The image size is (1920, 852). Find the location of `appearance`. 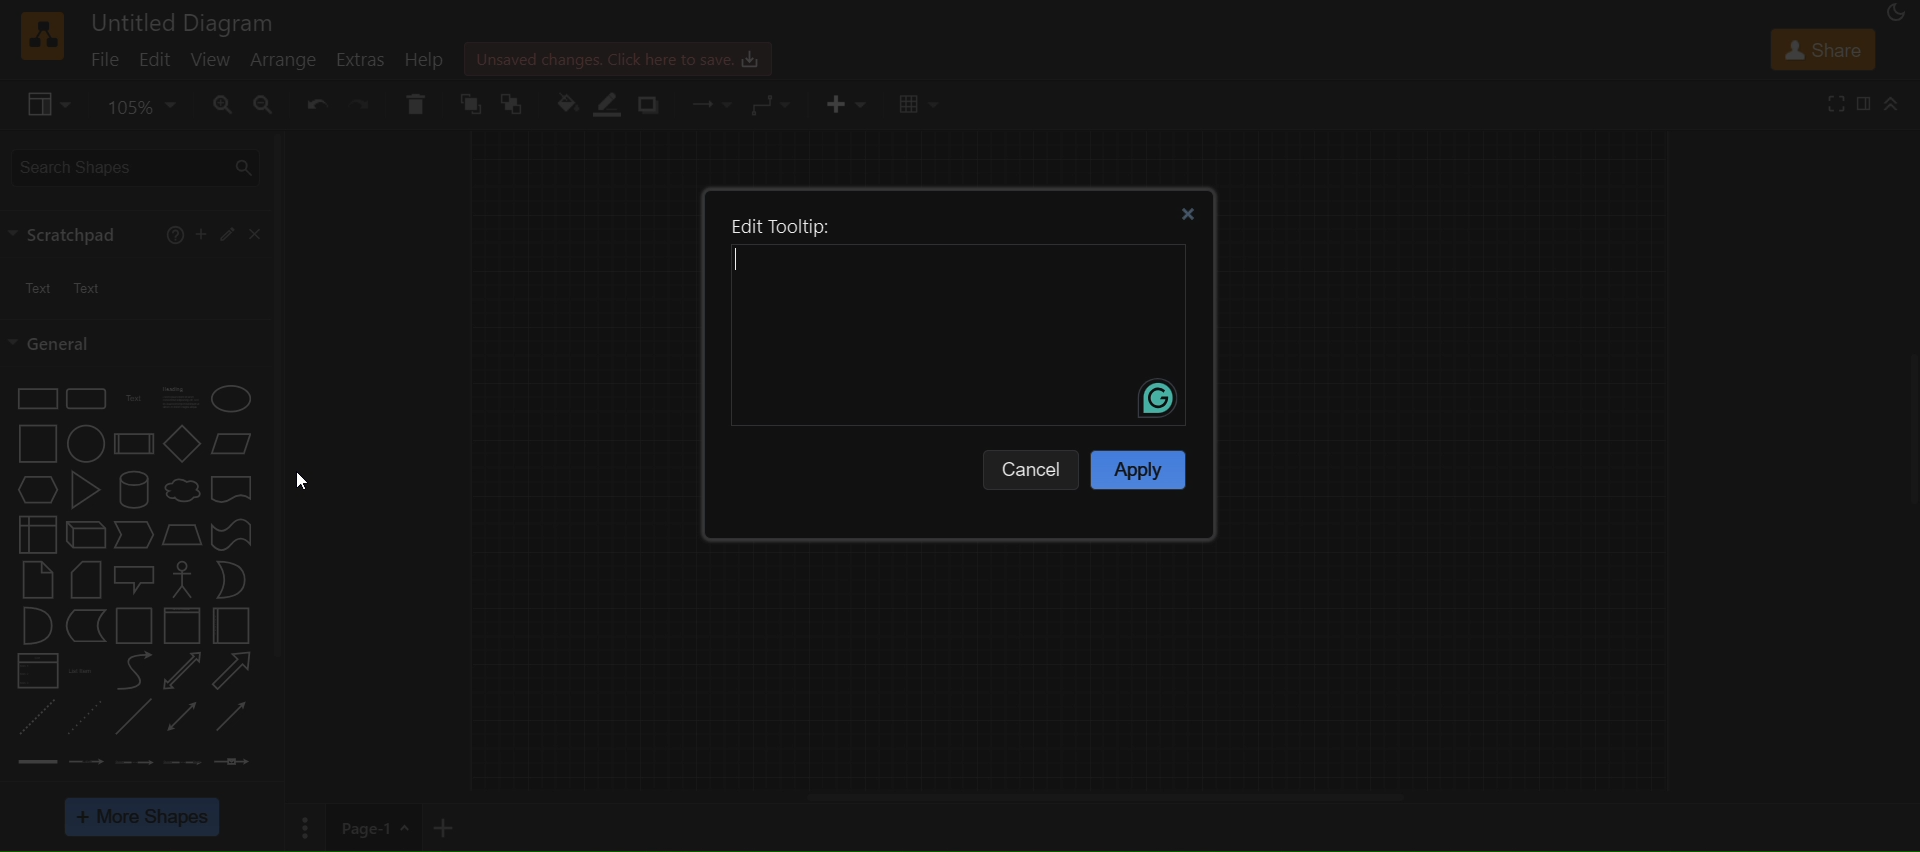

appearance is located at coordinates (1894, 14).